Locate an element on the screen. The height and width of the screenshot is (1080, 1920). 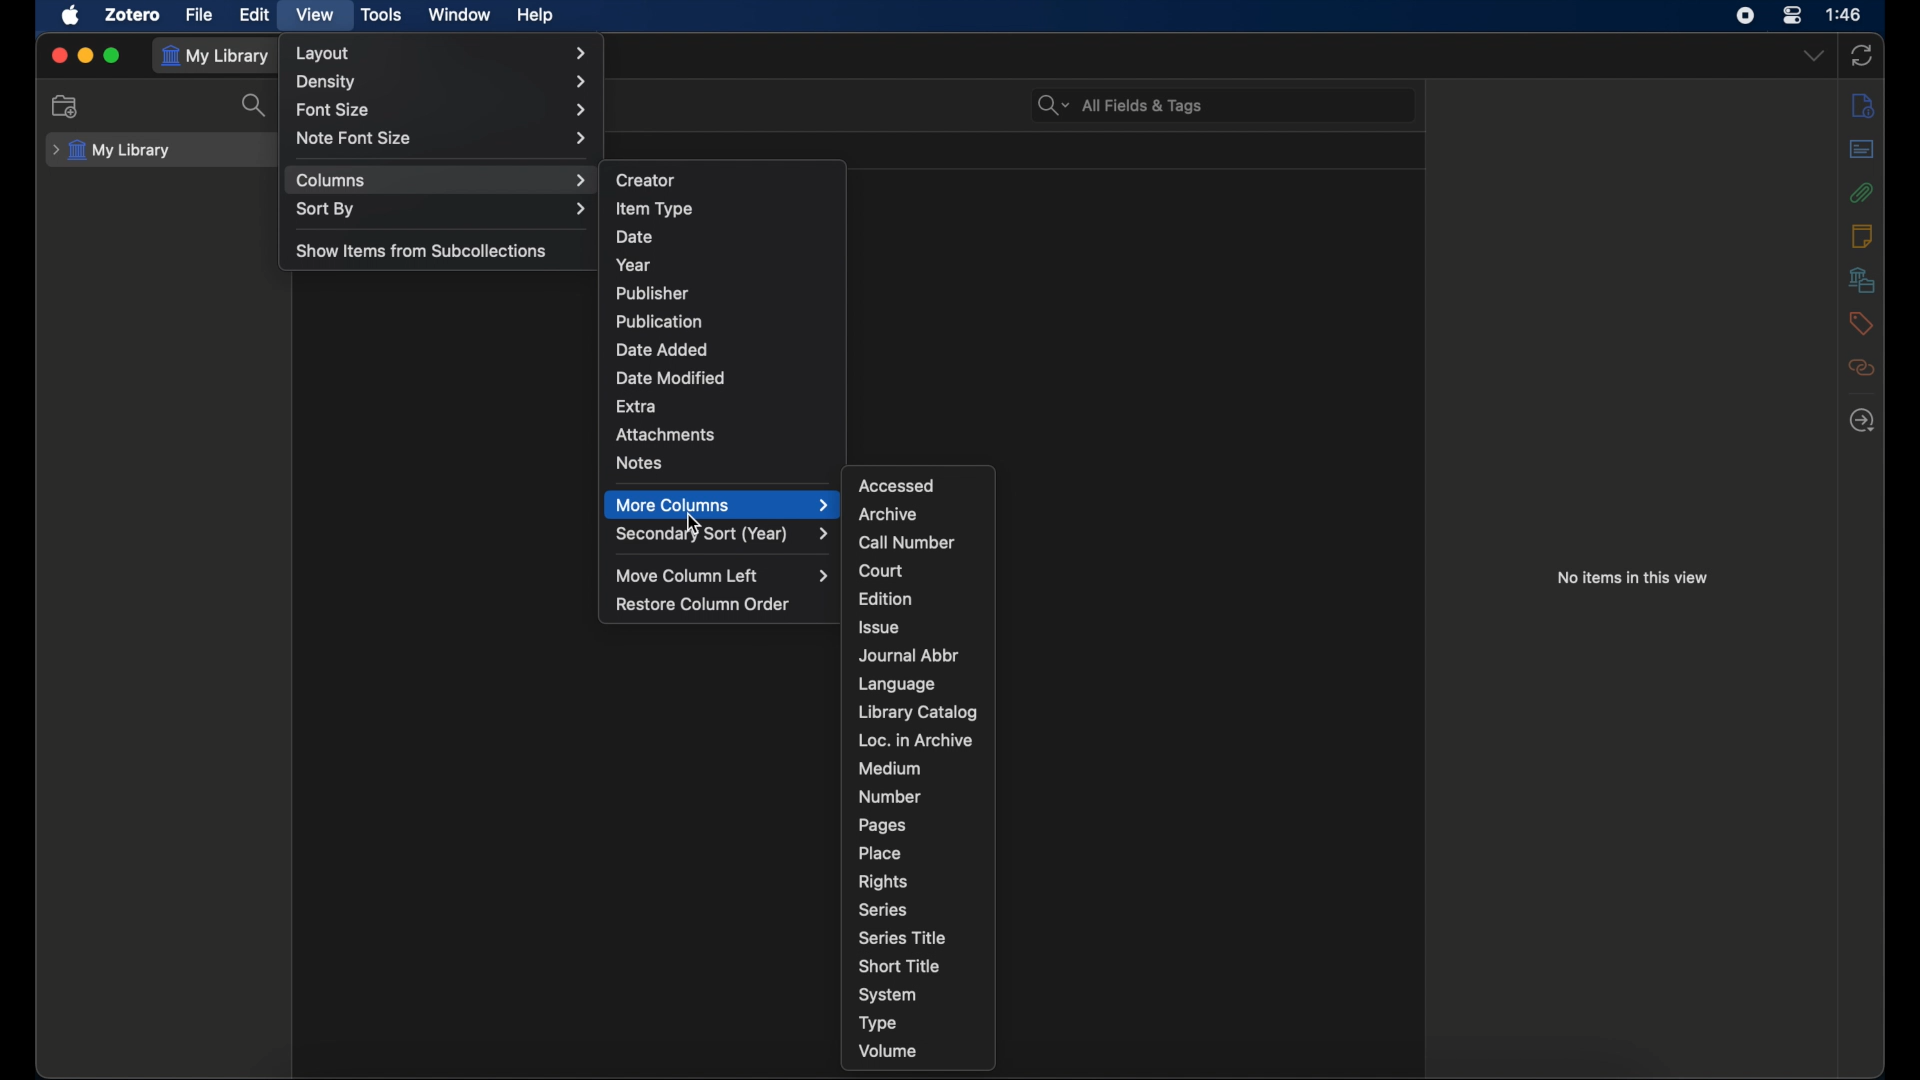
related is located at coordinates (1860, 367).